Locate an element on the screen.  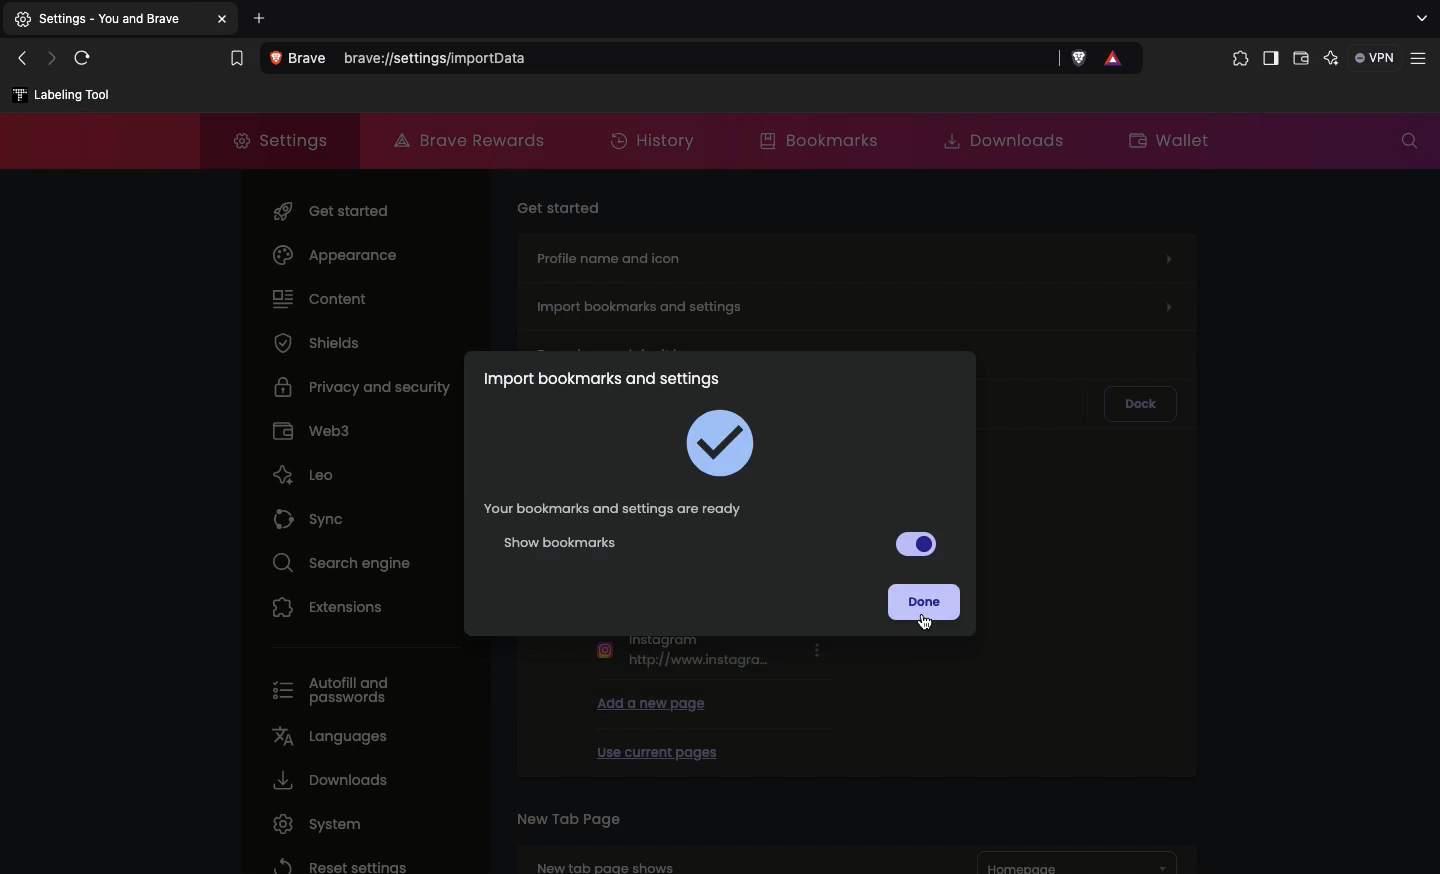
Leo is located at coordinates (303, 470).